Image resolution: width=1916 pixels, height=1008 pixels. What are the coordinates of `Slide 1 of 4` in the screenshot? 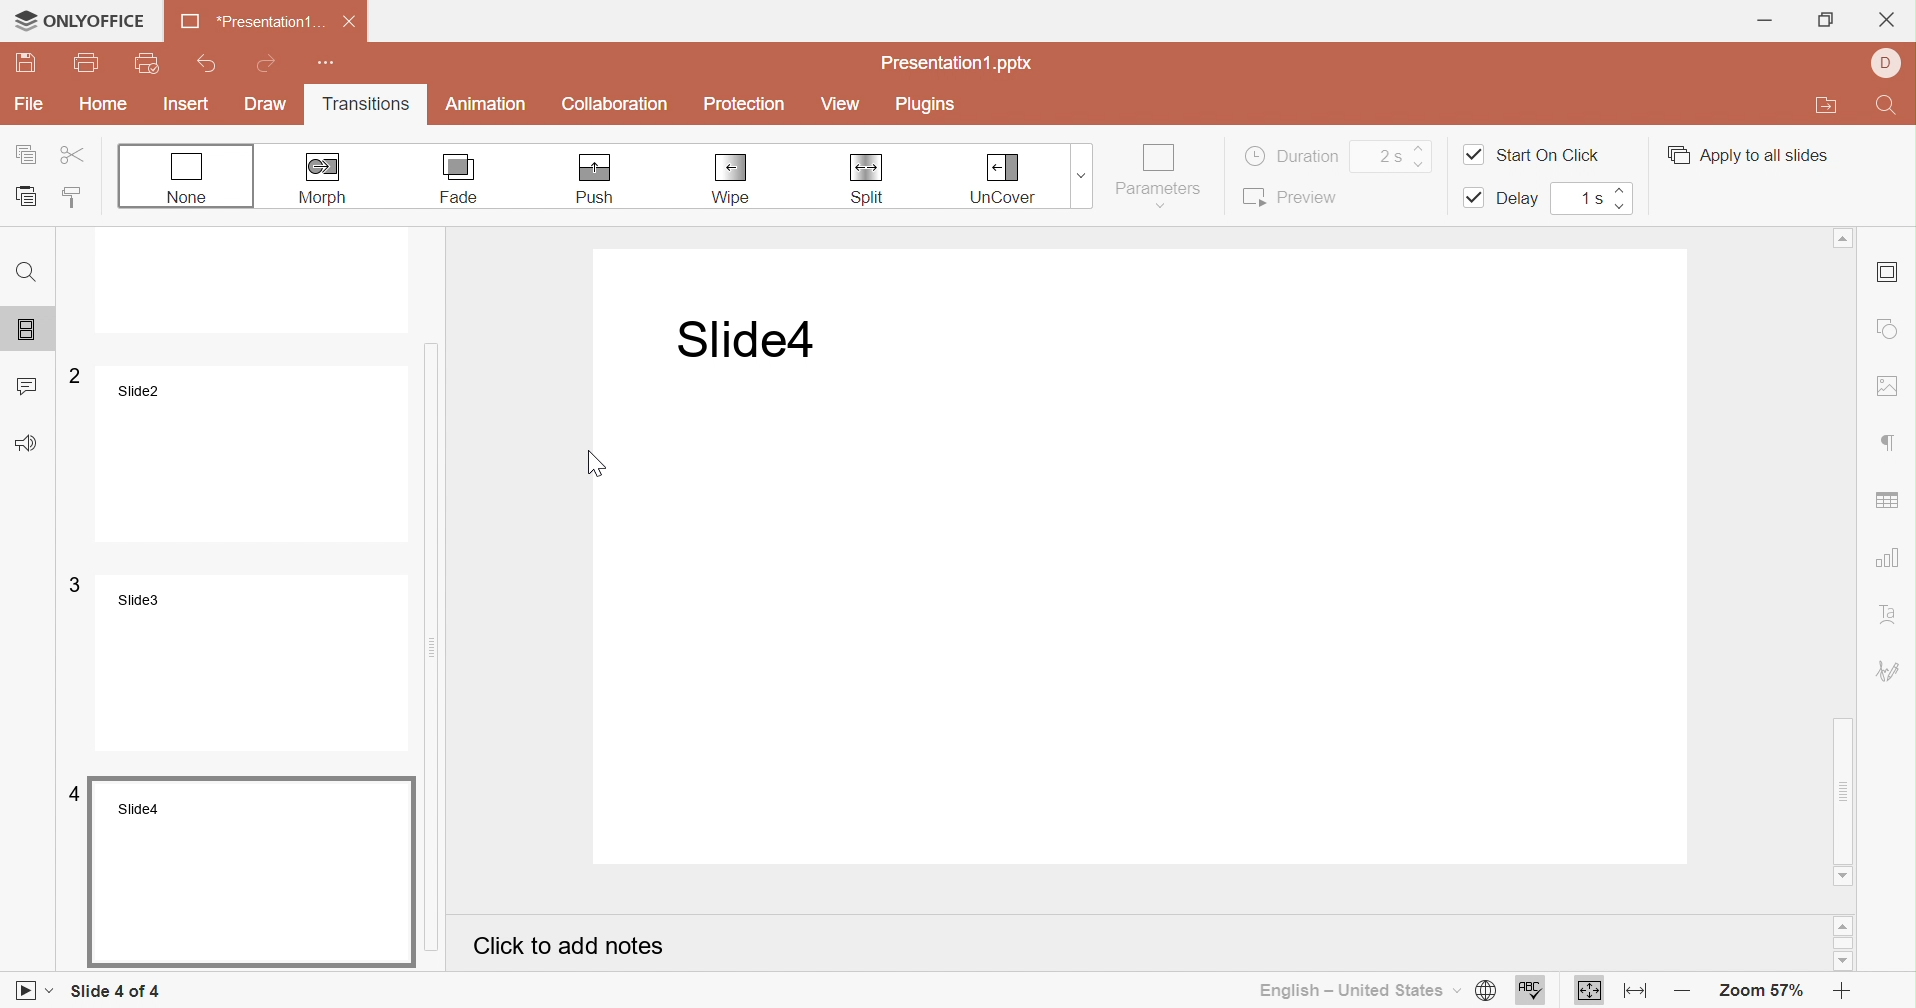 It's located at (118, 990).